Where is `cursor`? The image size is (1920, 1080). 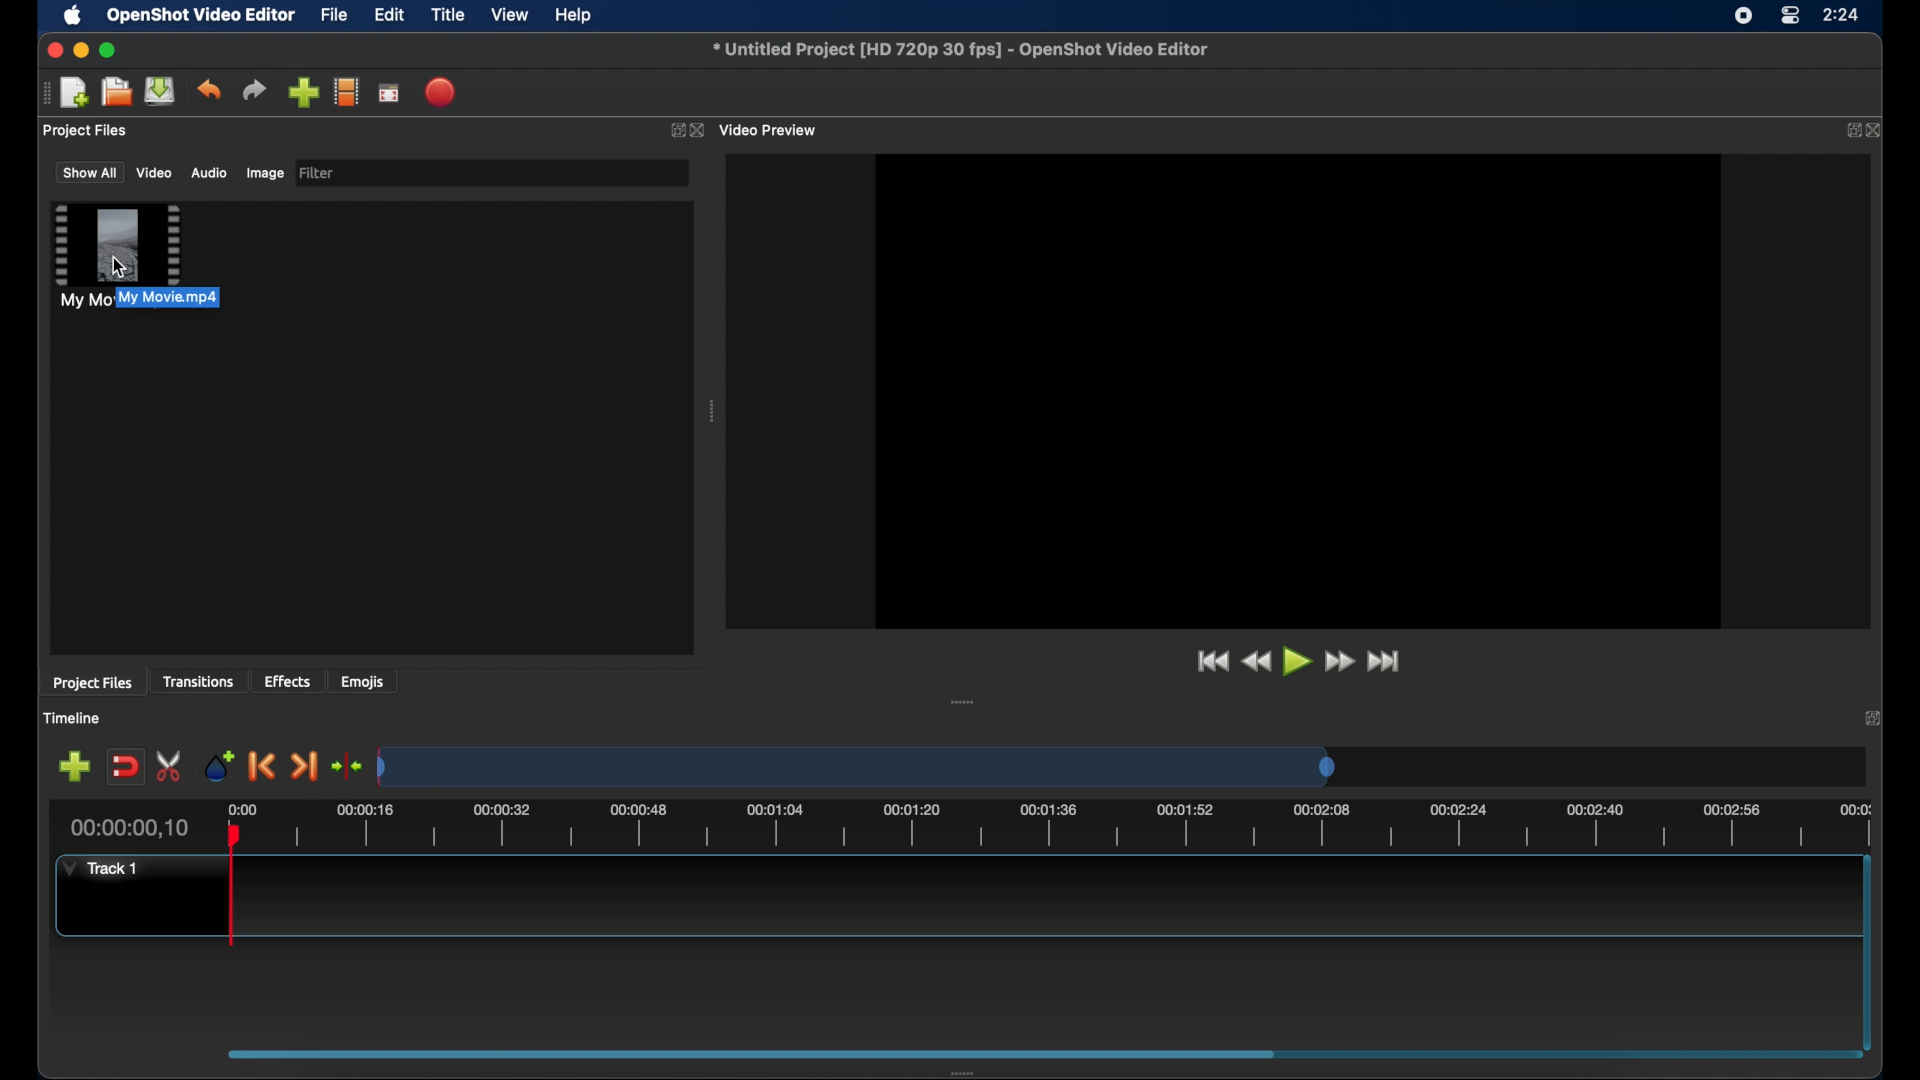
cursor is located at coordinates (122, 262).